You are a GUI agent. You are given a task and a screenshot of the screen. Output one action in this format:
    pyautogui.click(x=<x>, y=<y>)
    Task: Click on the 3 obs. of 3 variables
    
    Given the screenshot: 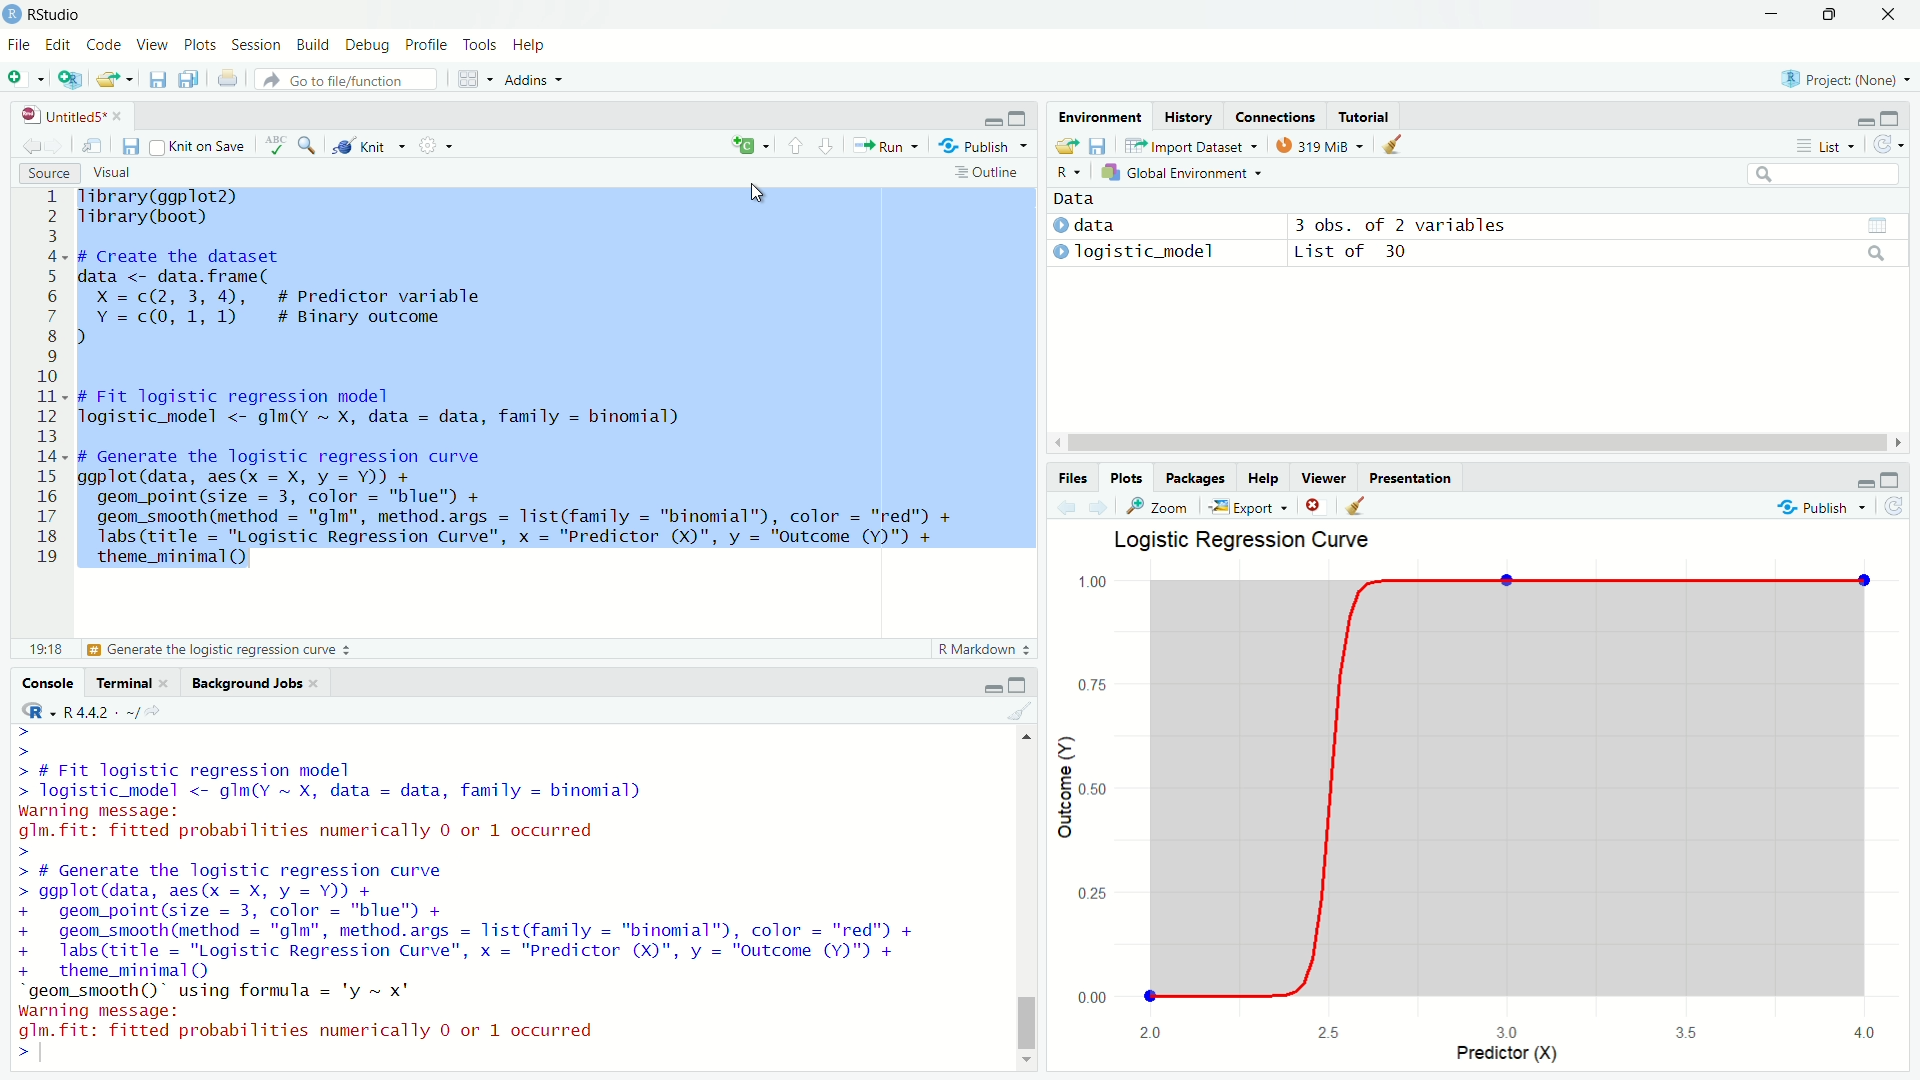 What is the action you would take?
    pyautogui.click(x=1400, y=227)
    